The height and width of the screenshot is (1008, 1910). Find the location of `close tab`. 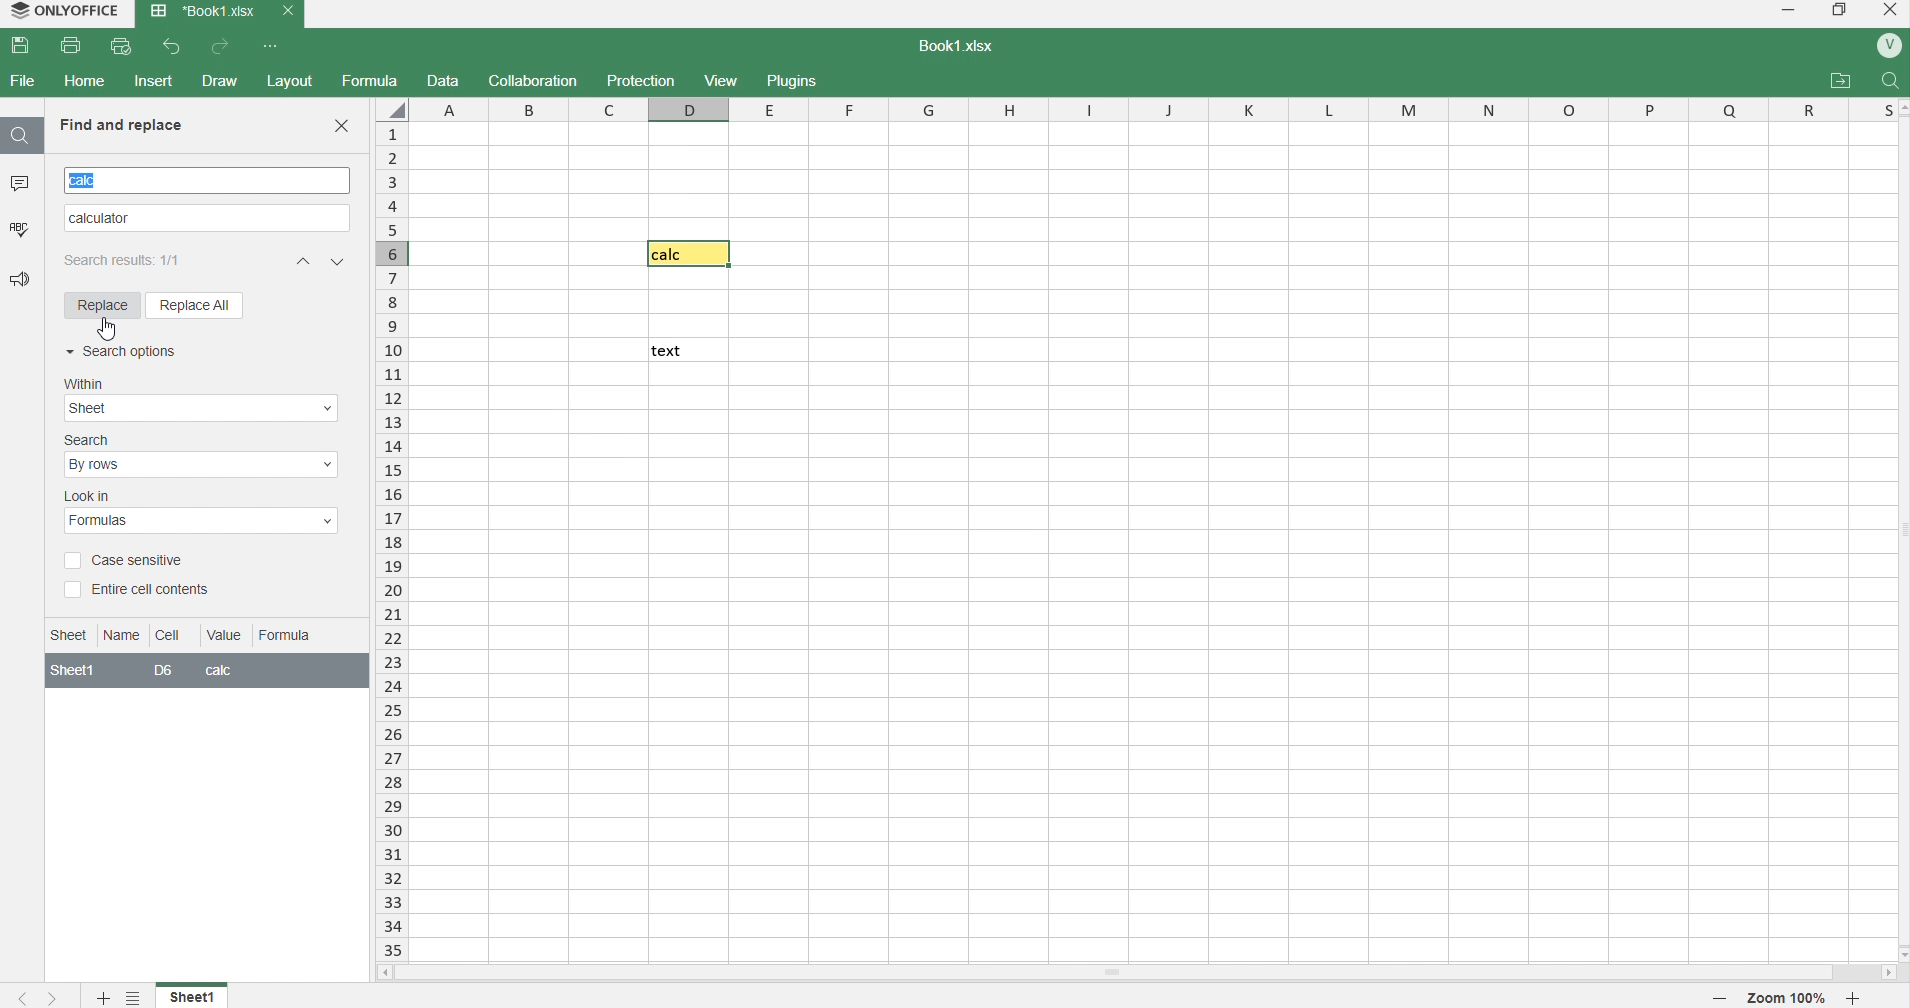

close tab is located at coordinates (288, 14).